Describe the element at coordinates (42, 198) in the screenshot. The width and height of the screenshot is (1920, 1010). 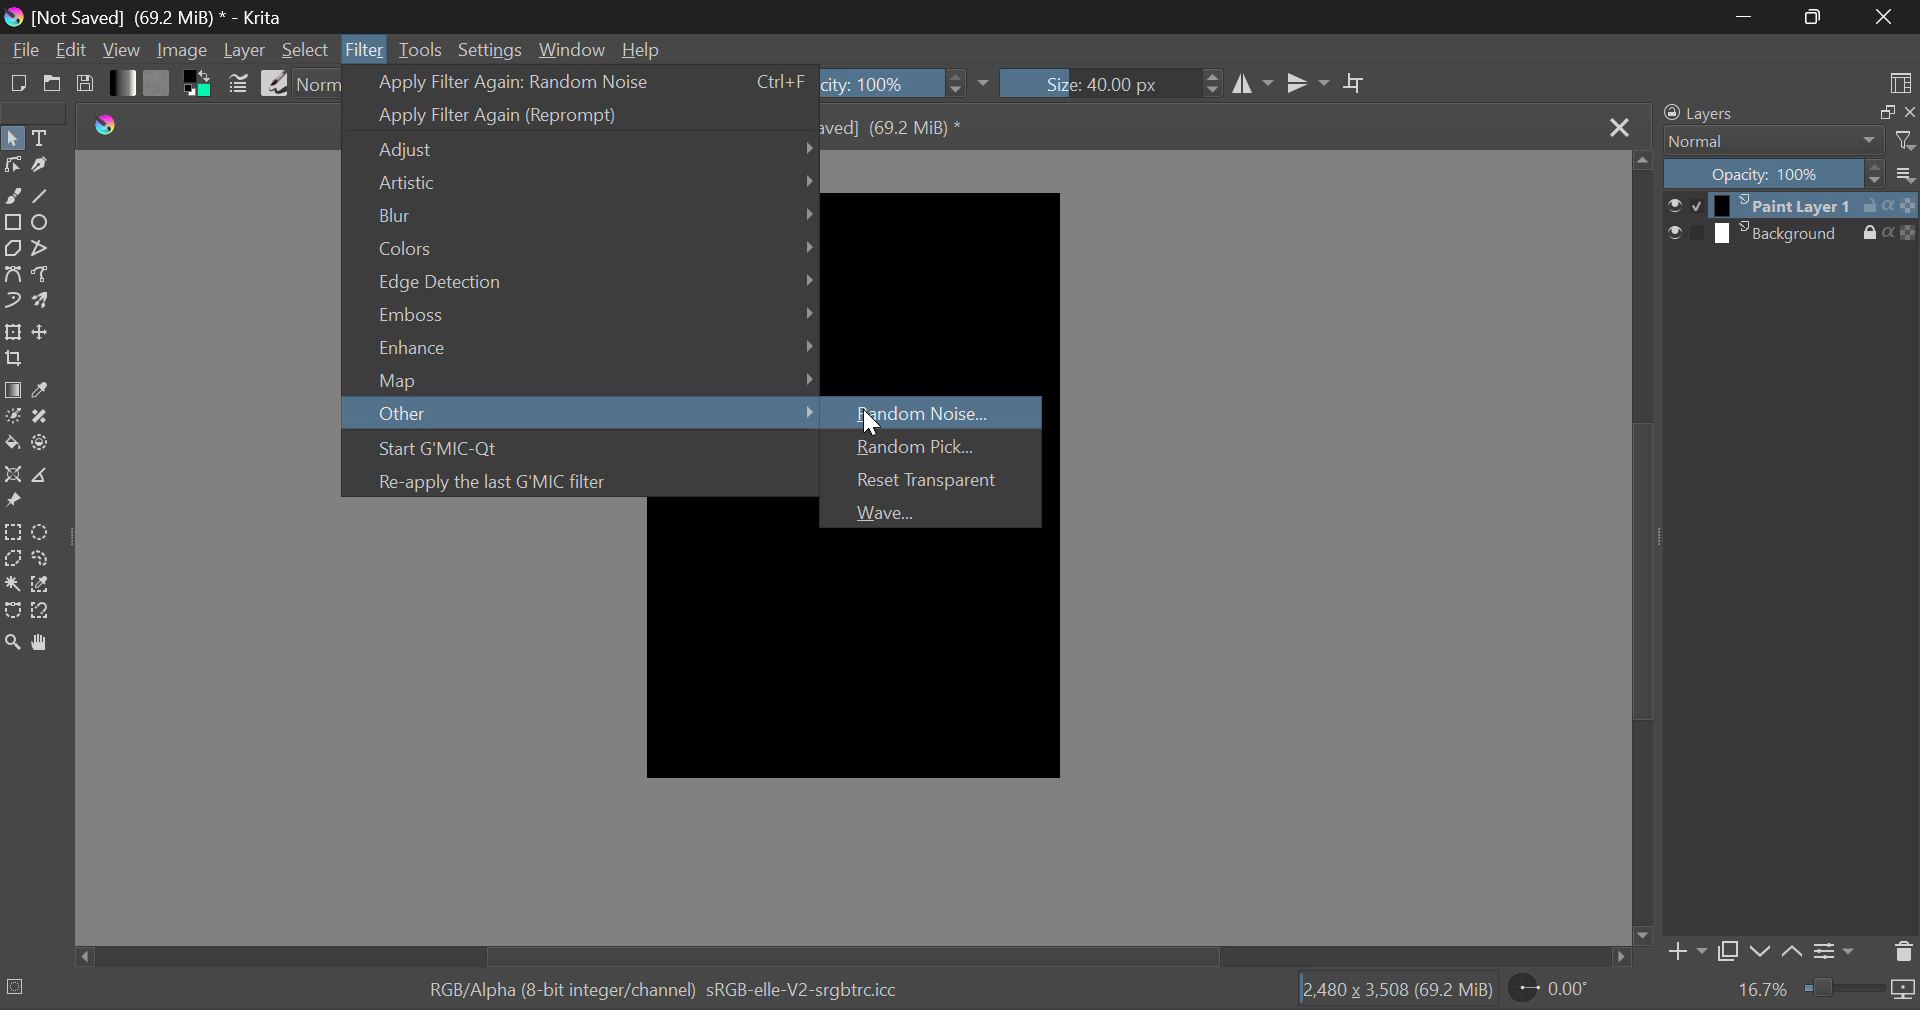
I see `Line` at that location.